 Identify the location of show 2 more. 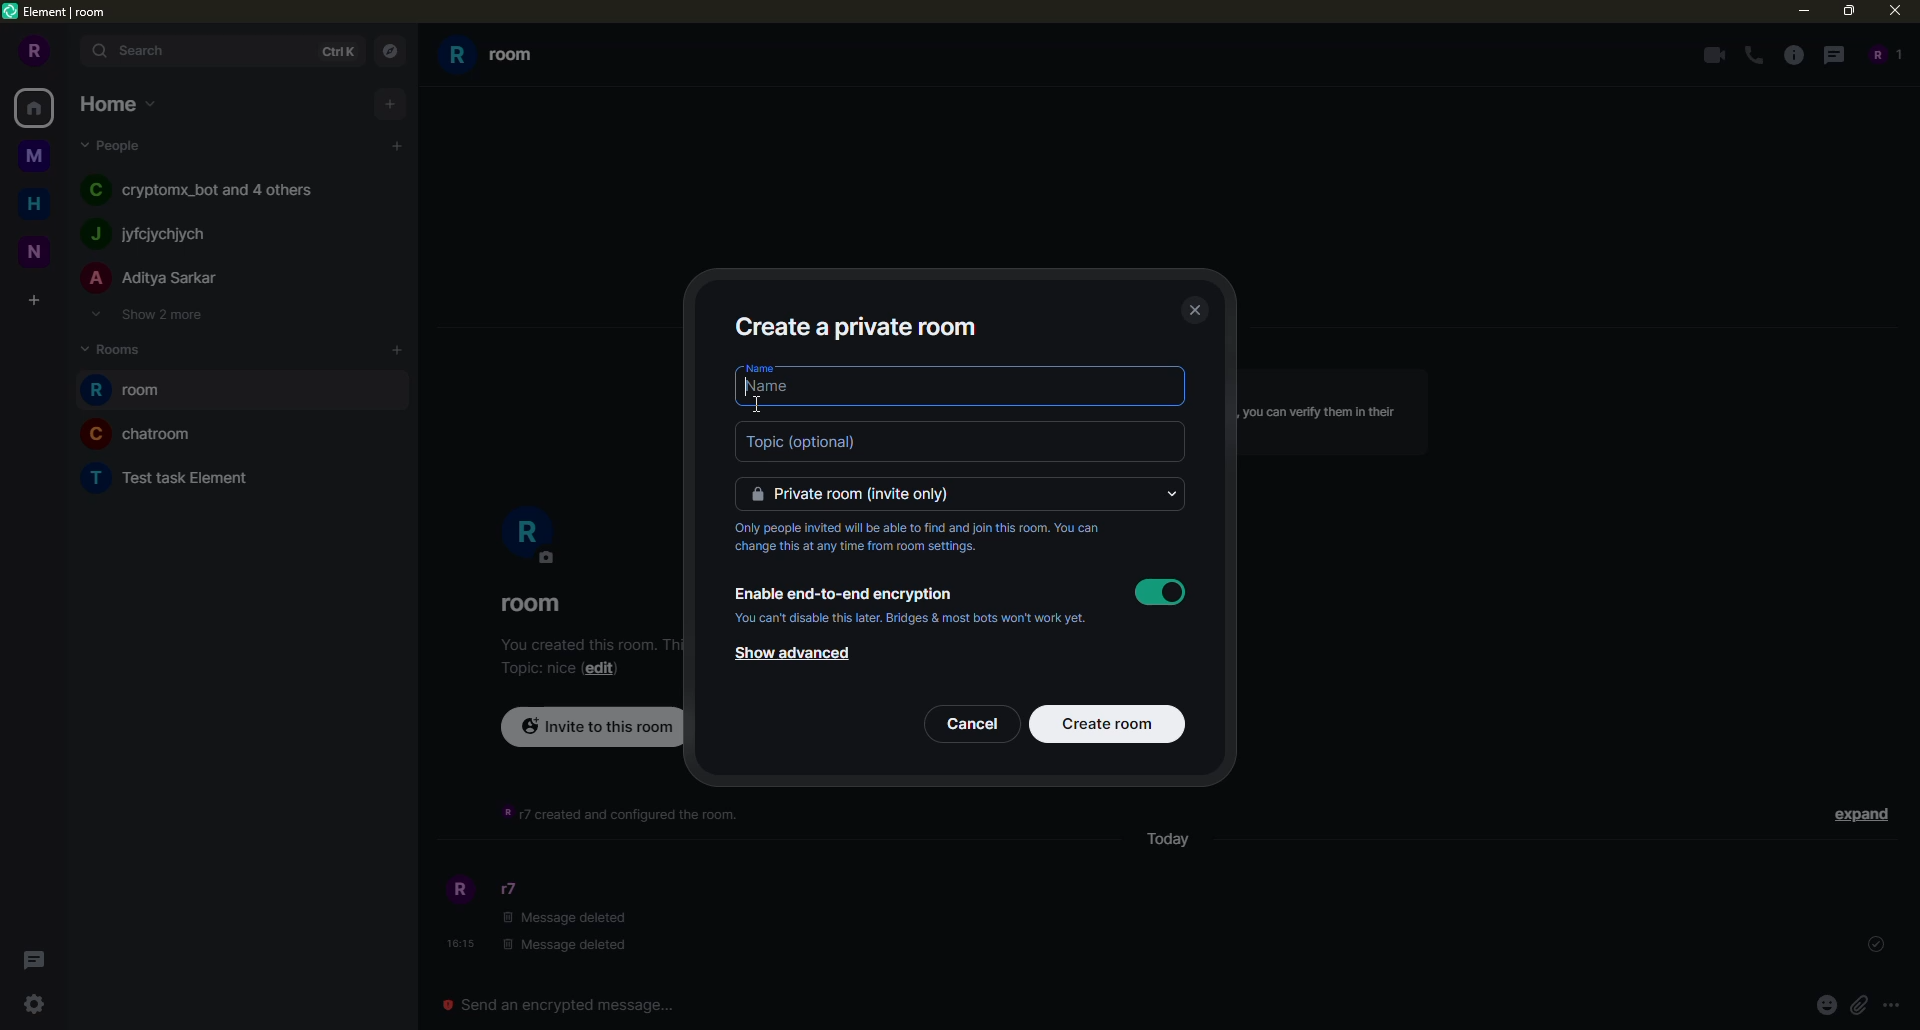
(156, 314).